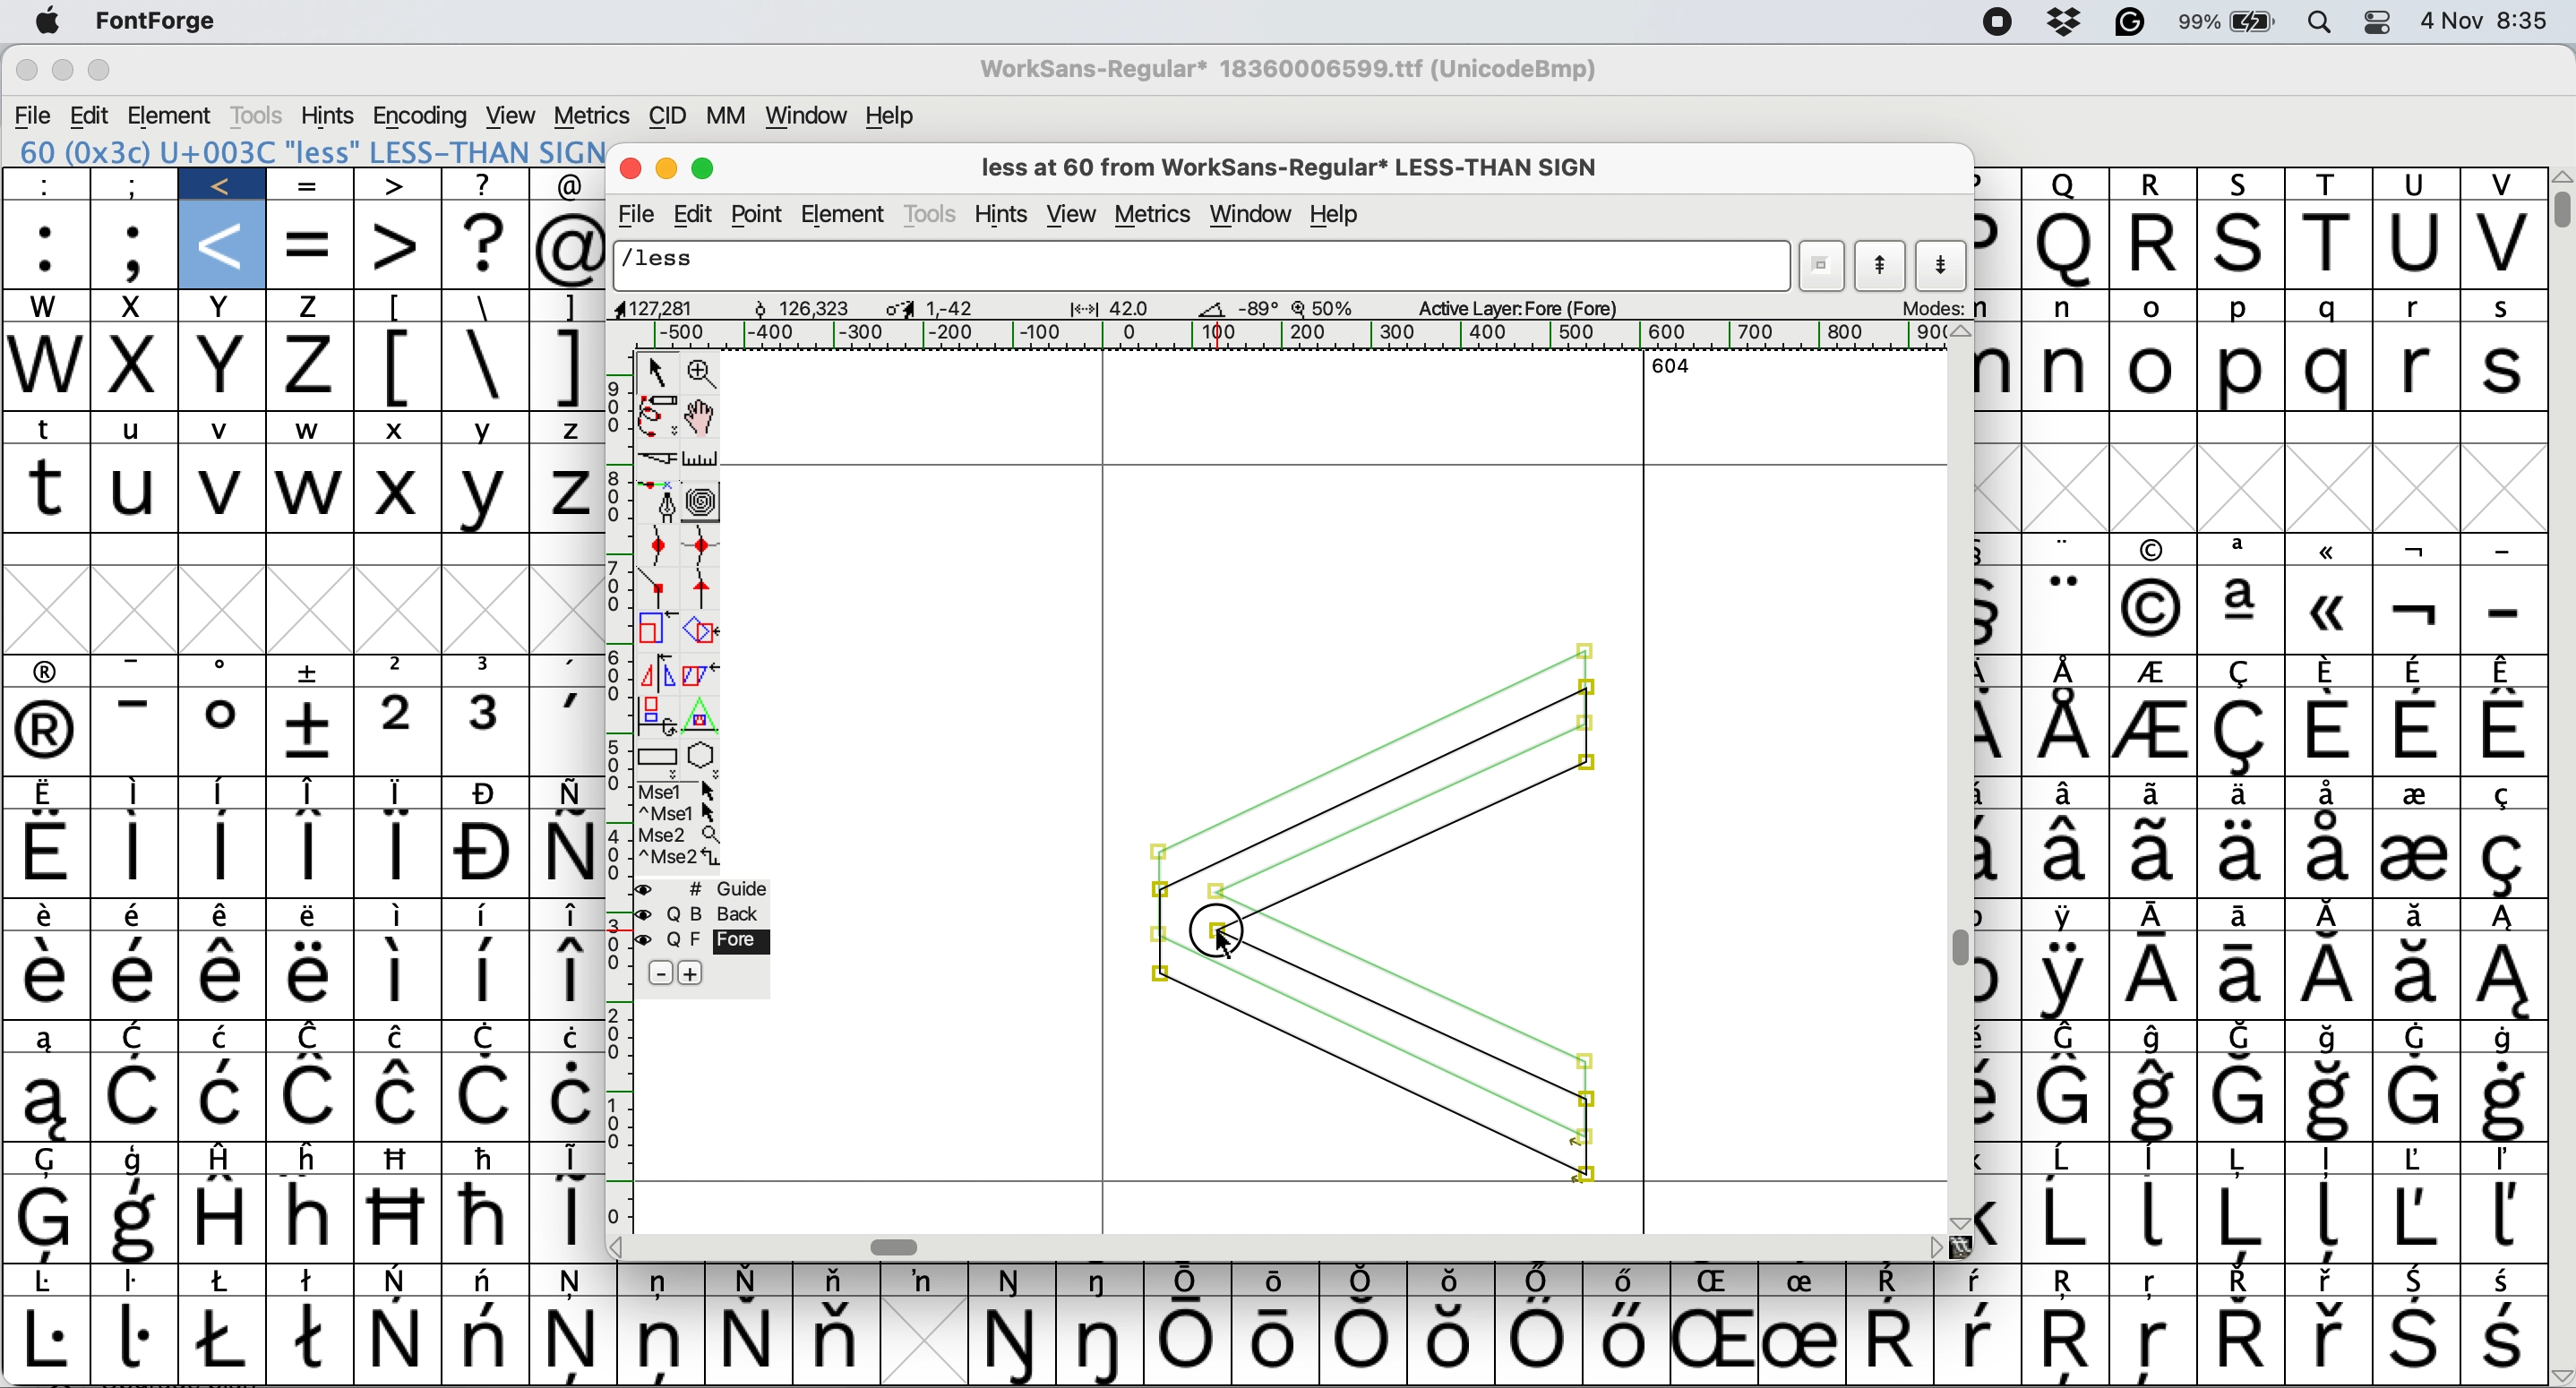  What do you see at coordinates (2153, 606) in the screenshot?
I see `Symbol` at bounding box center [2153, 606].